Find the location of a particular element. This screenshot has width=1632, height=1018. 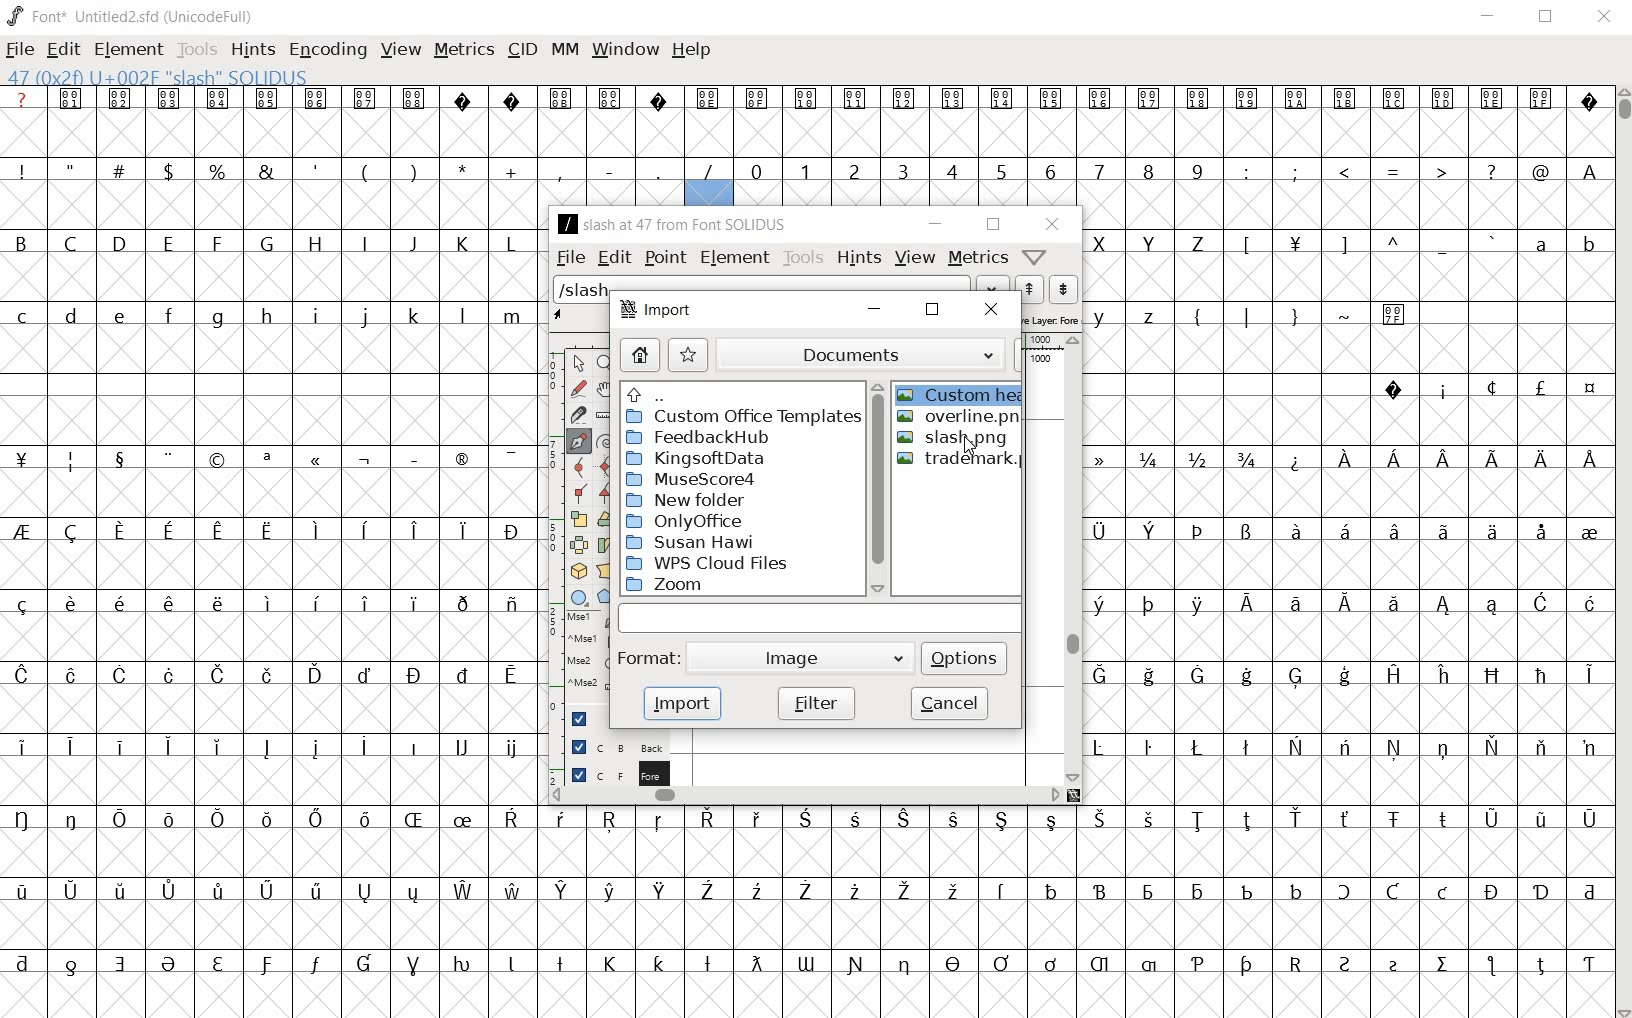

a b is located at coordinates (1560, 241).